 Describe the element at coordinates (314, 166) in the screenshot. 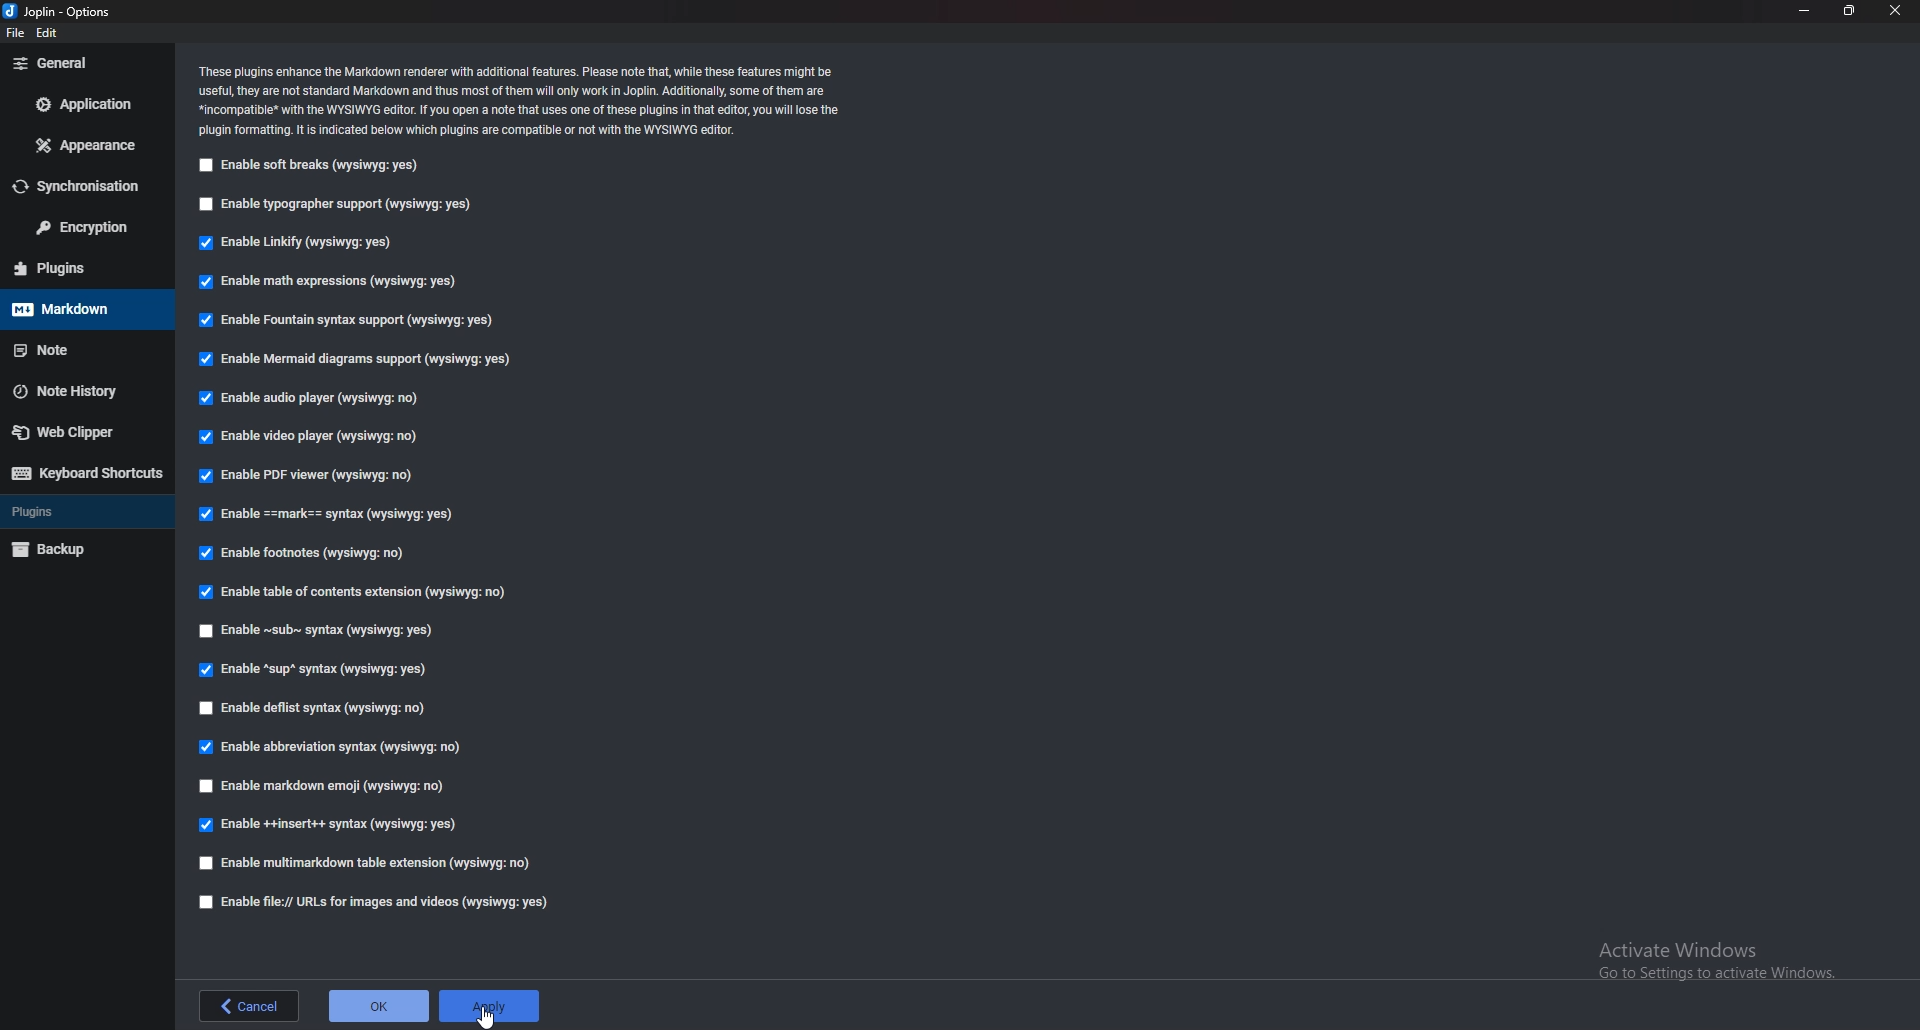

I see `Enable soft breaks` at that location.